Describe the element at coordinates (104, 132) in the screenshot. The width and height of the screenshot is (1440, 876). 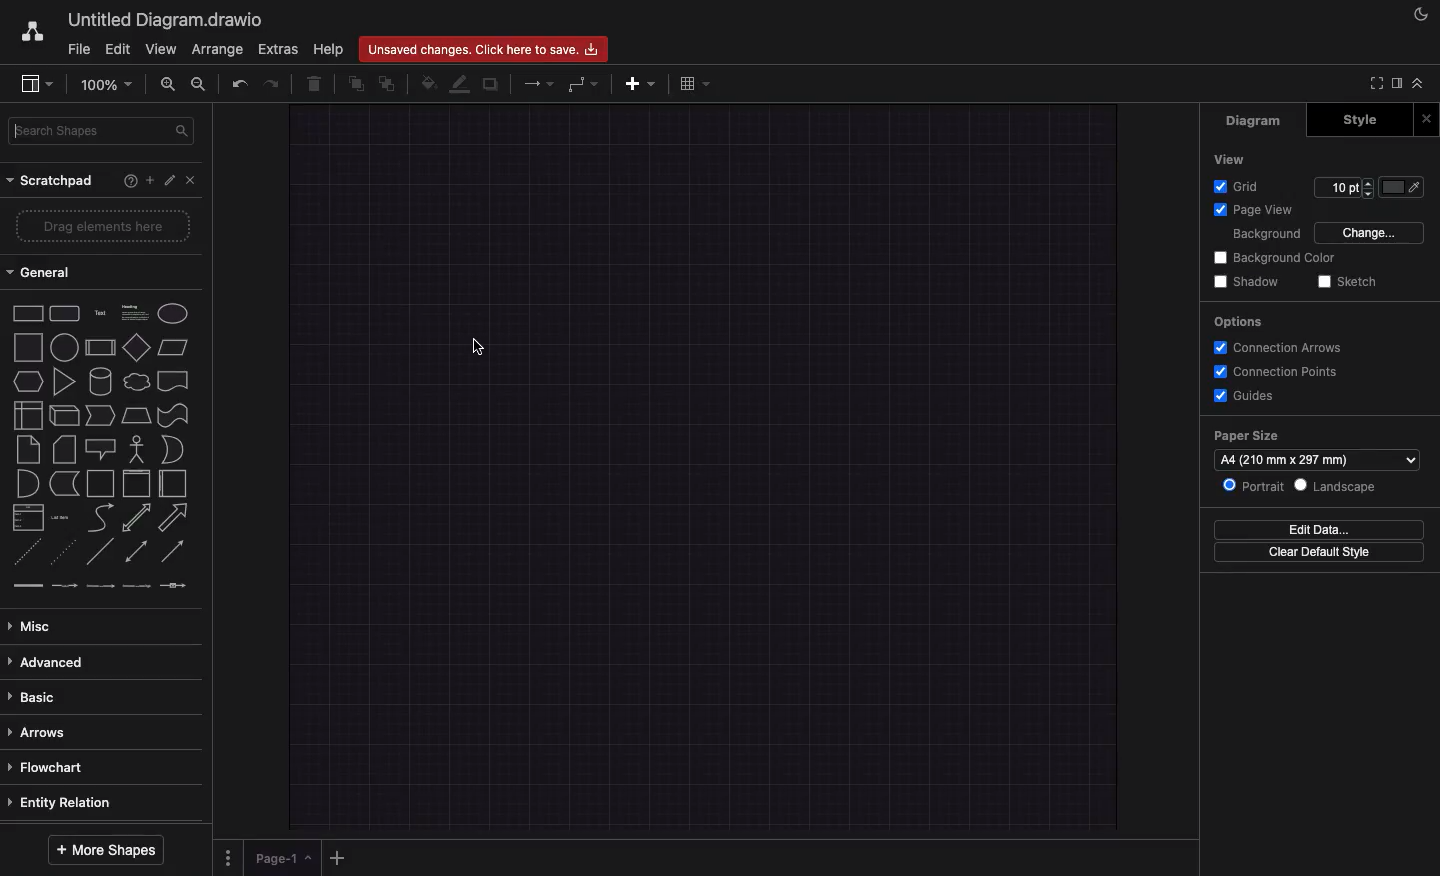
I see `Search shapes` at that location.